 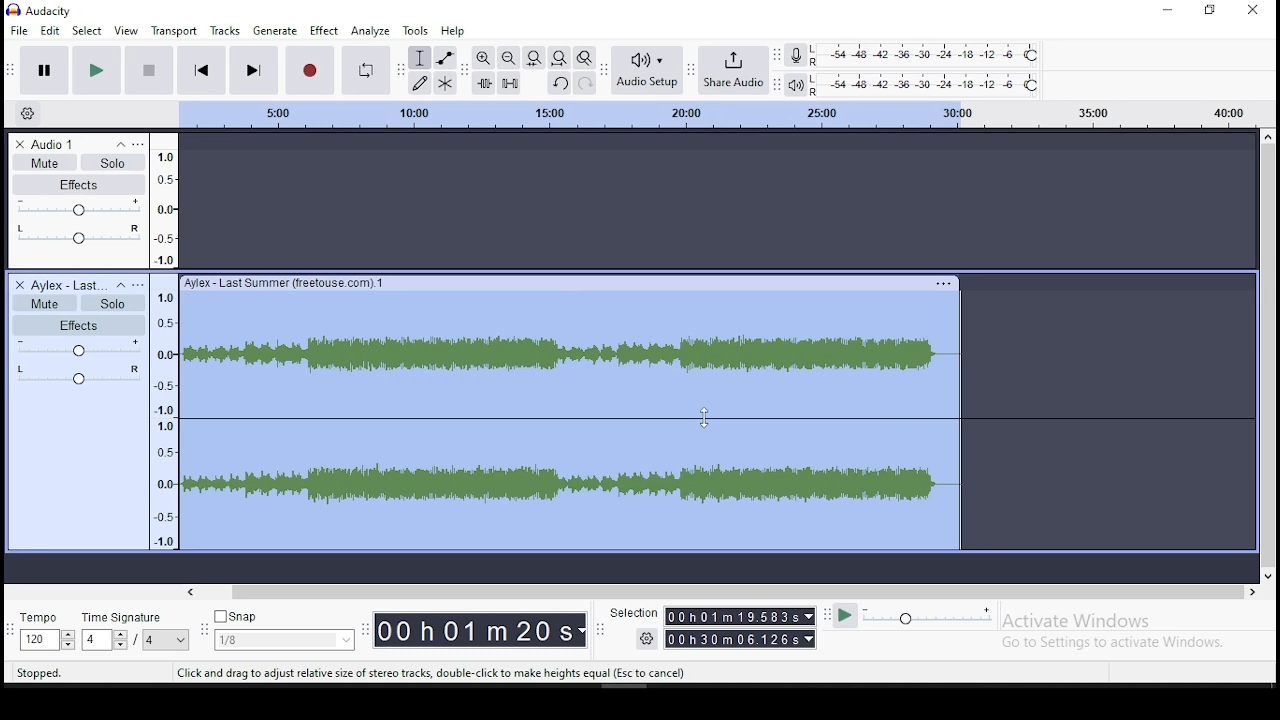 What do you see at coordinates (138, 284) in the screenshot?
I see `open menu` at bounding box center [138, 284].